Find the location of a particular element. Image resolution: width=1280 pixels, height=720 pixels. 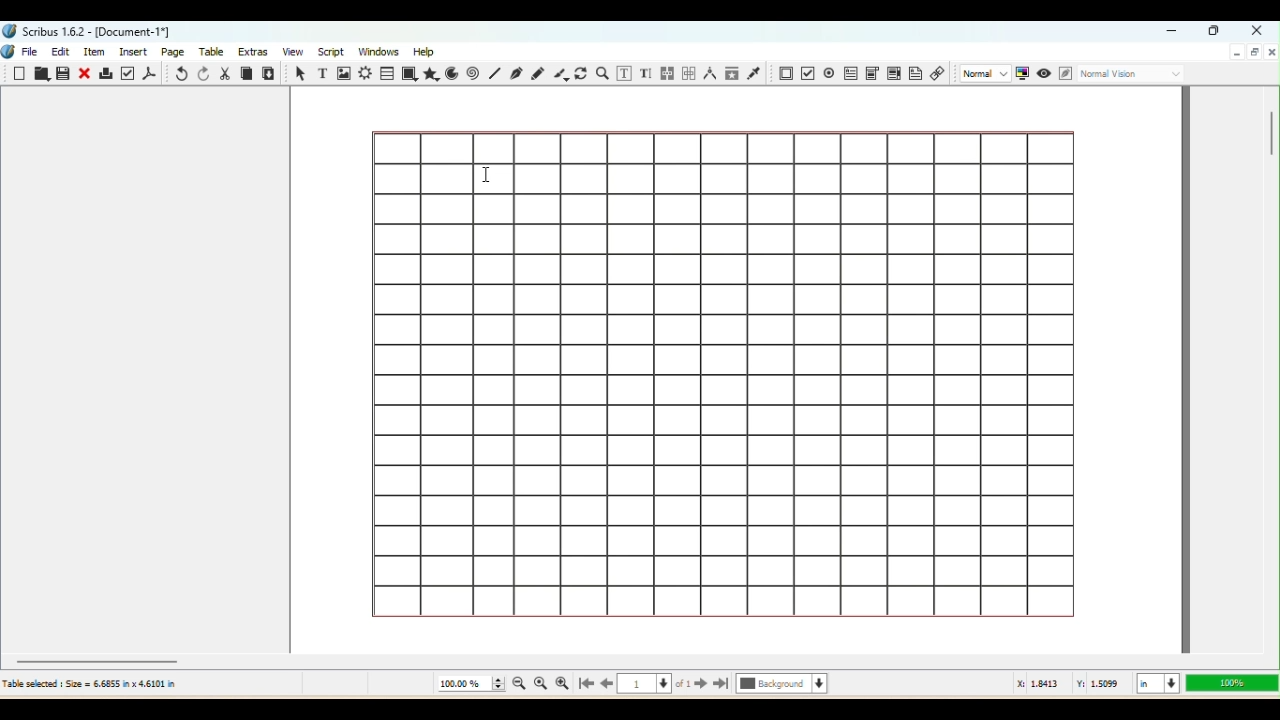

Shape tool is located at coordinates (410, 74).